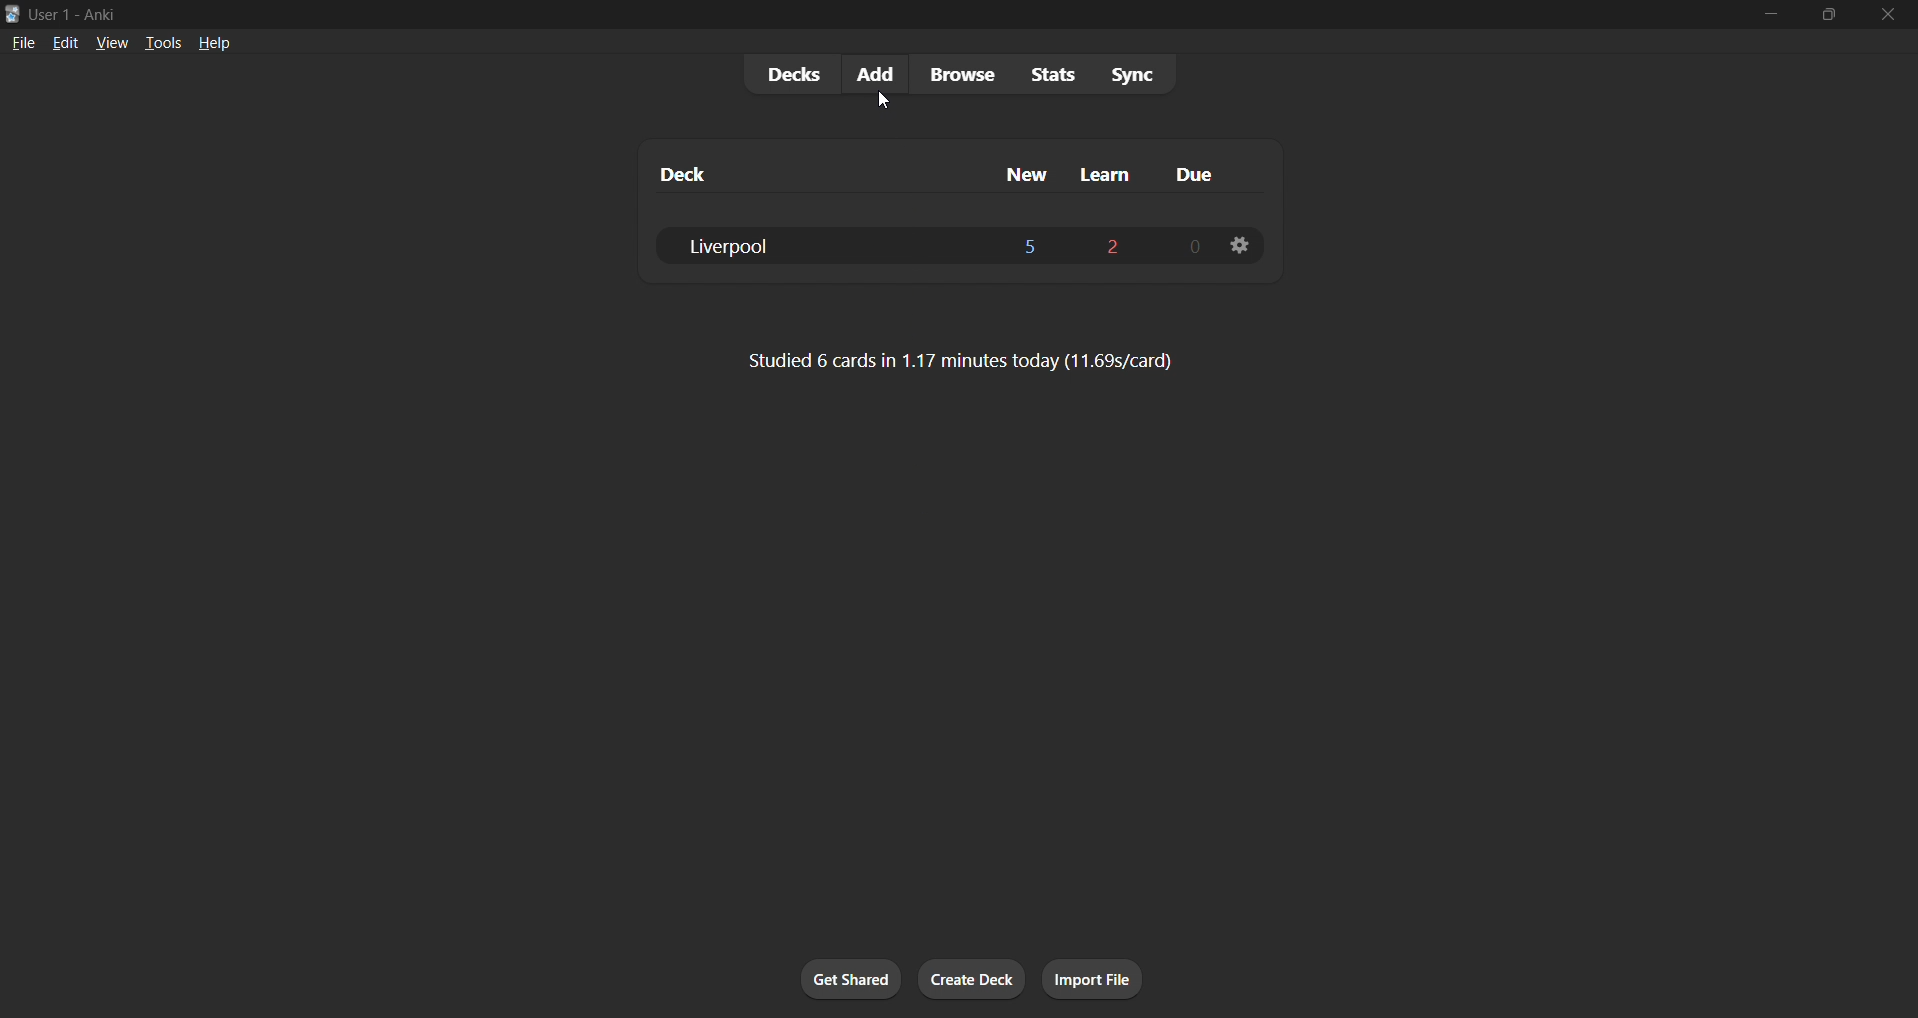  I want to click on due cards column, so click(1194, 172).